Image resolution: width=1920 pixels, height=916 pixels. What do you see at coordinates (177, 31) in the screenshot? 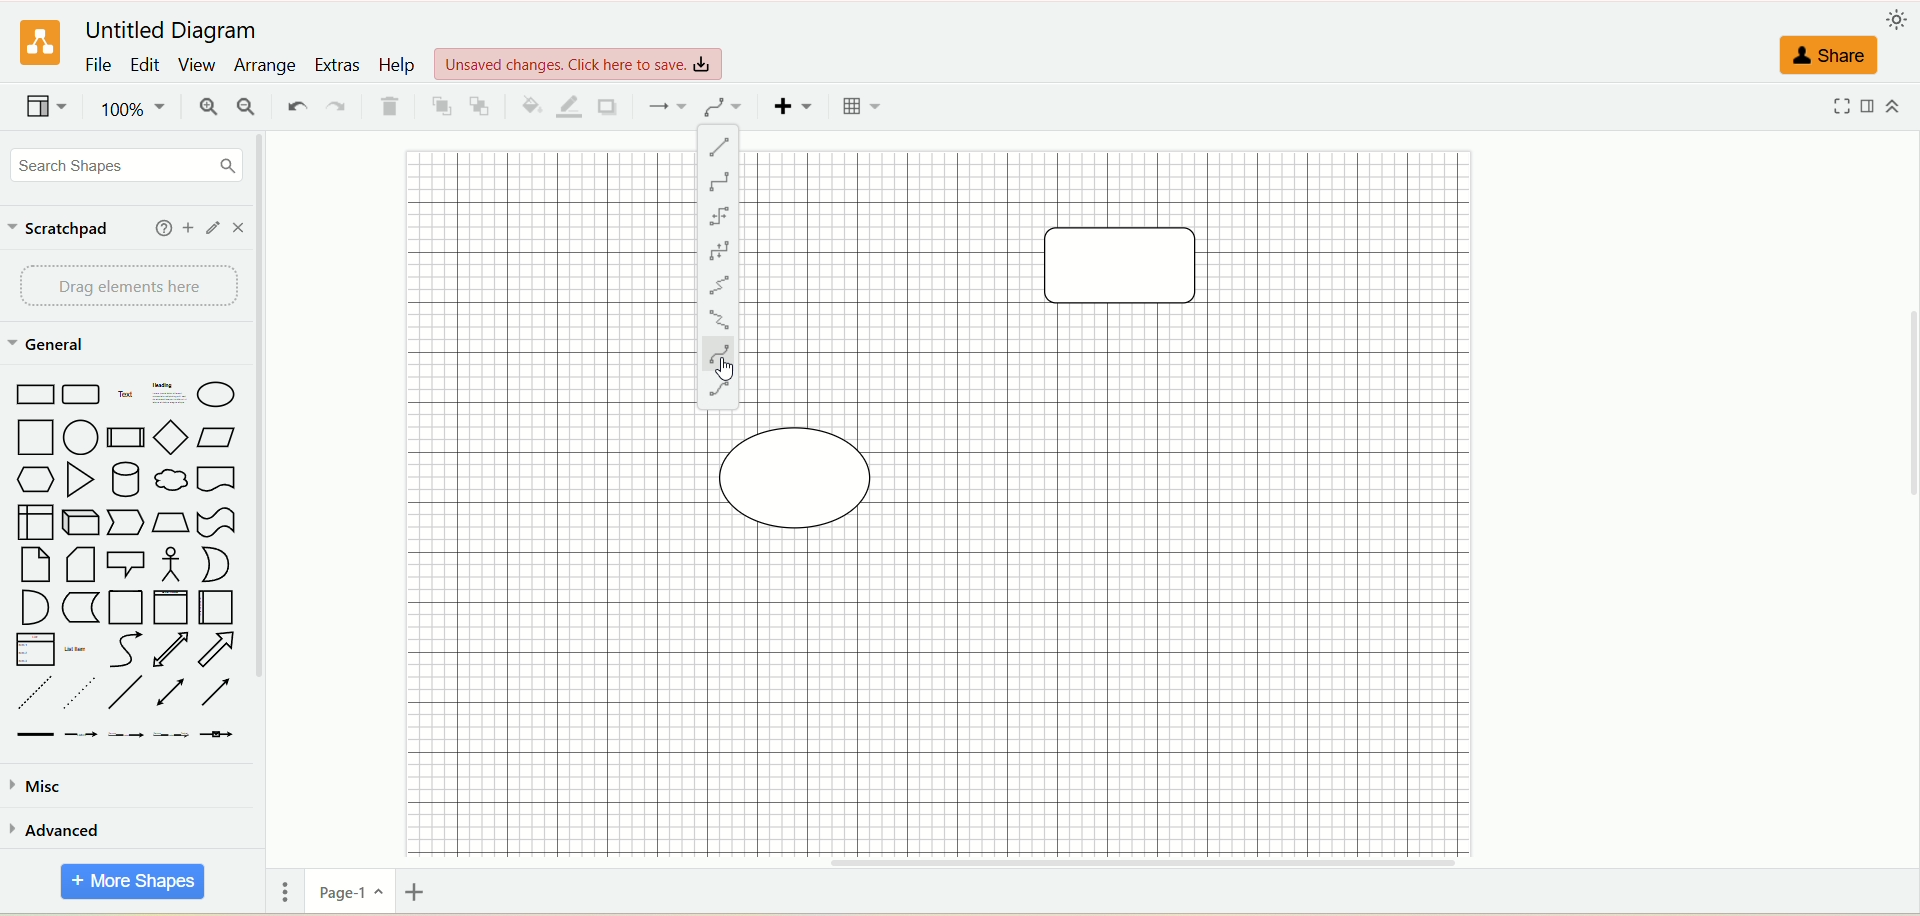
I see `title` at bounding box center [177, 31].